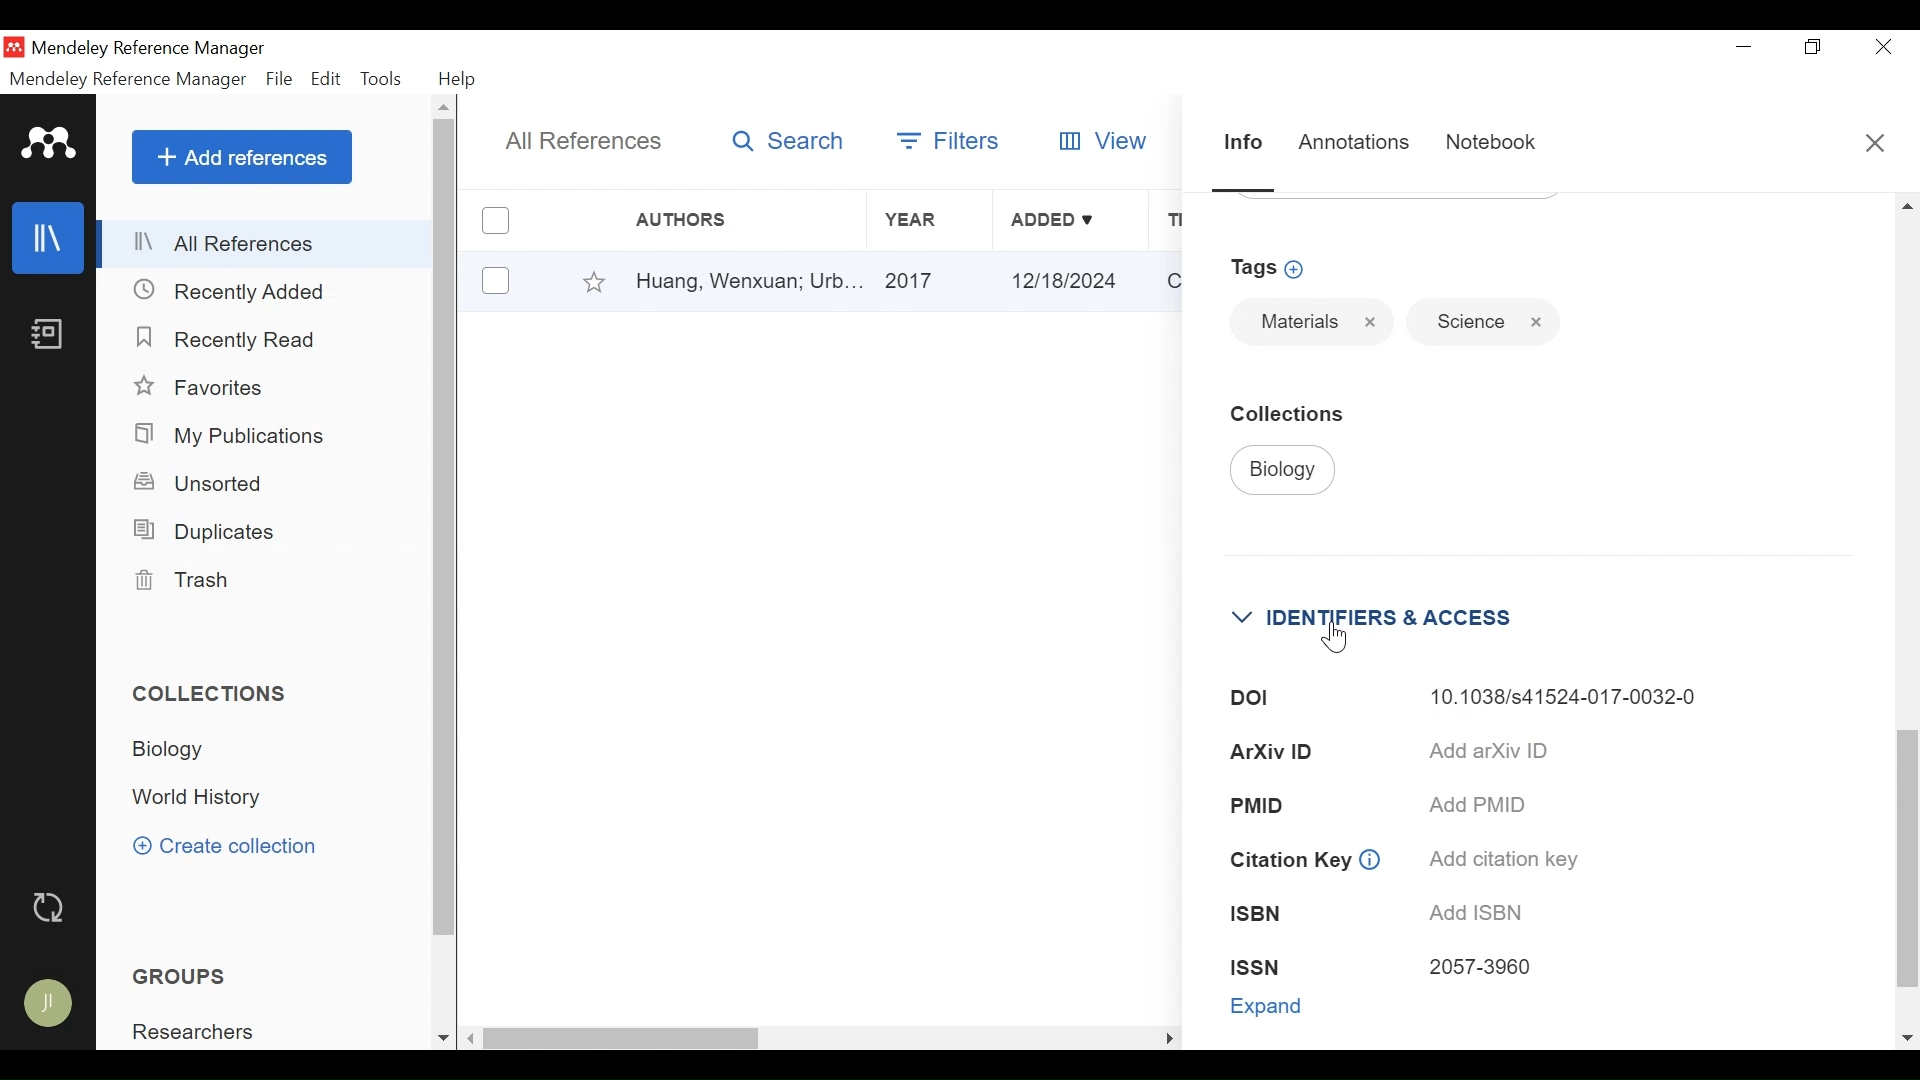 The height and width of the screenshot is (1080, 1920). Describe the element at coordinates (494, 220) in the screenshot. I see `(un)select all` at that location.